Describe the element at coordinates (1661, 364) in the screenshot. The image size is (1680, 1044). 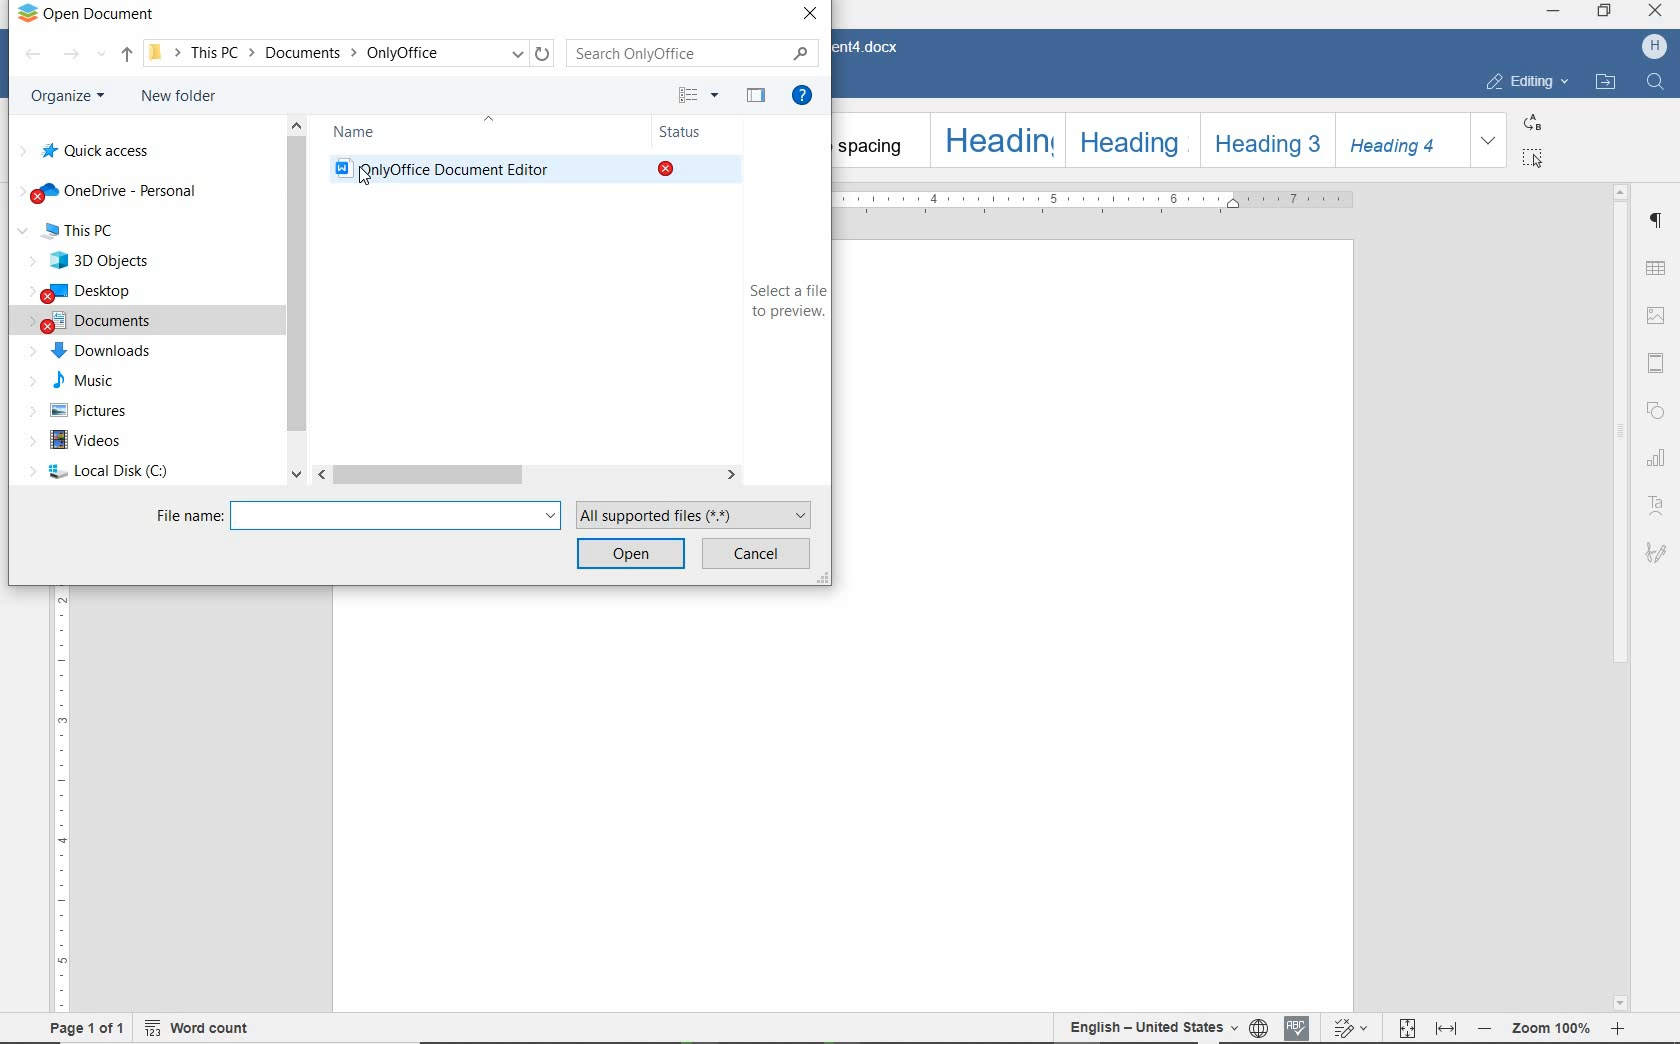
I see `Head and Footer` at that location.